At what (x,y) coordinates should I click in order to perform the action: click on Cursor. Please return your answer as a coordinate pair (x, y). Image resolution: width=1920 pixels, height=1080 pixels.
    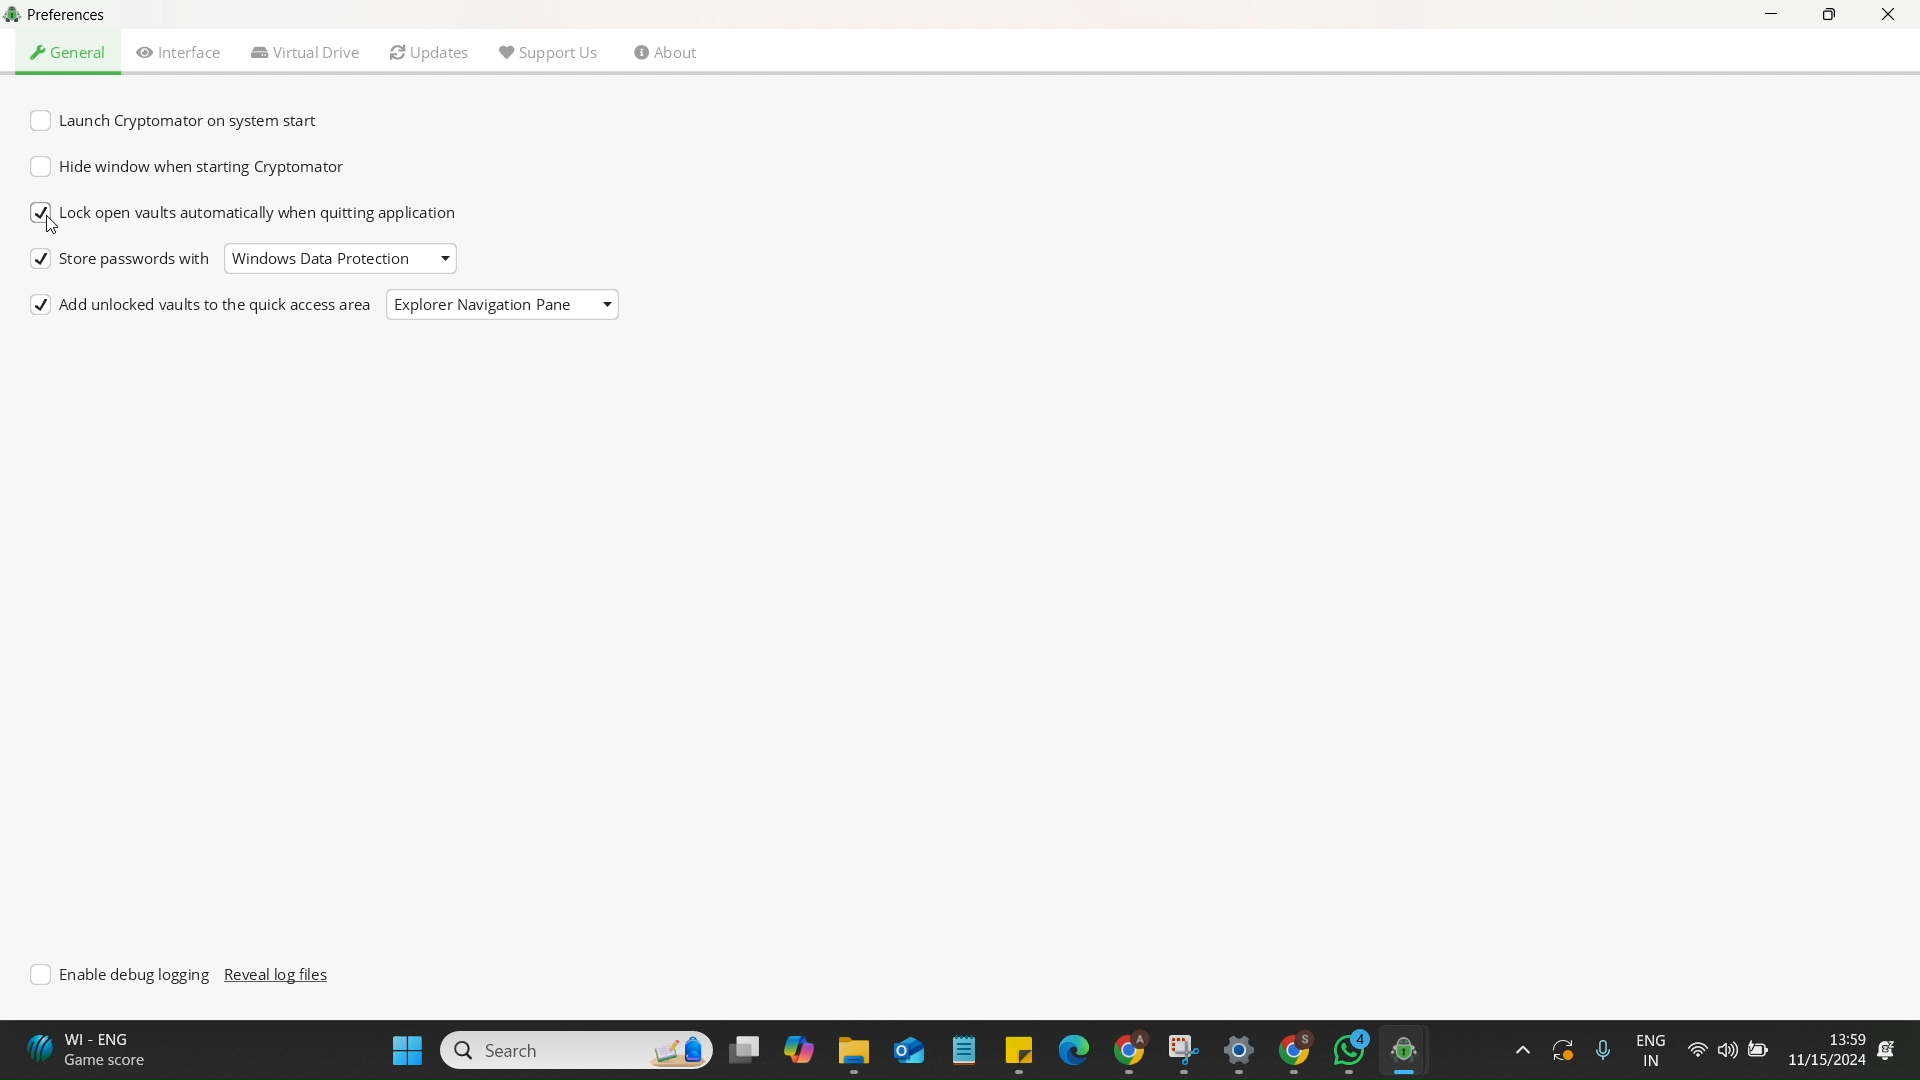
    Looking at the image, I should click on (56, 222).